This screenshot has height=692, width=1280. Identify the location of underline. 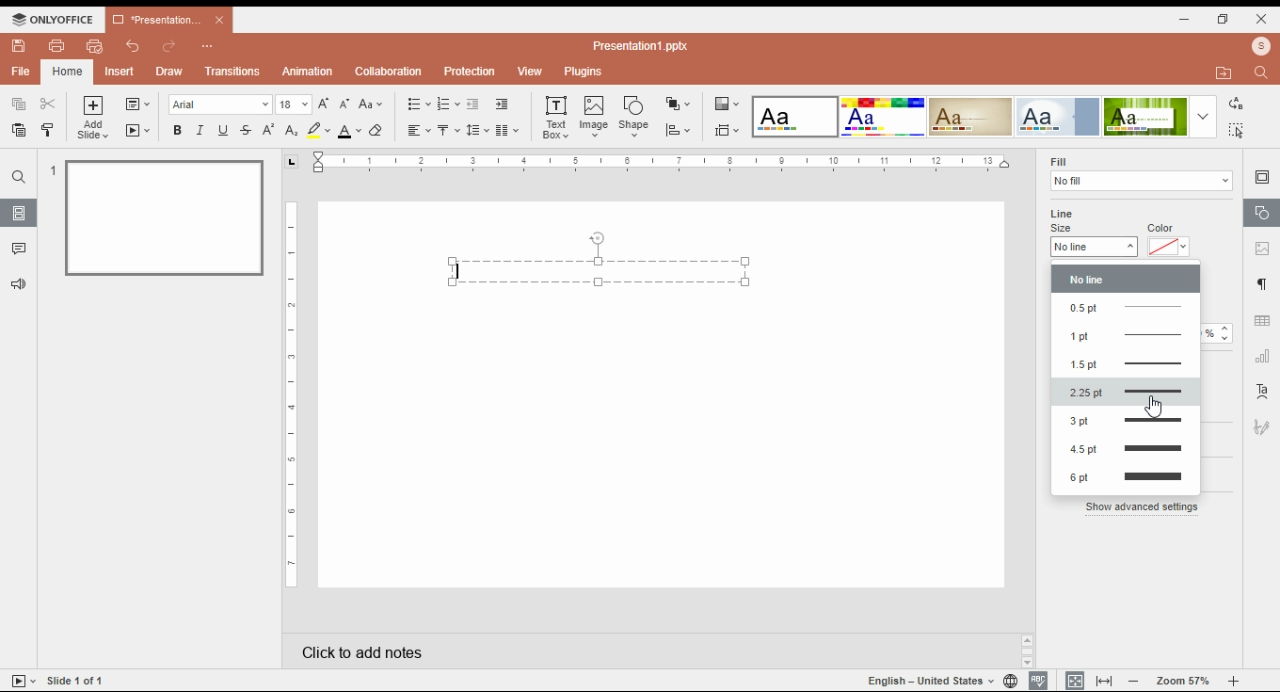
(224, 130).